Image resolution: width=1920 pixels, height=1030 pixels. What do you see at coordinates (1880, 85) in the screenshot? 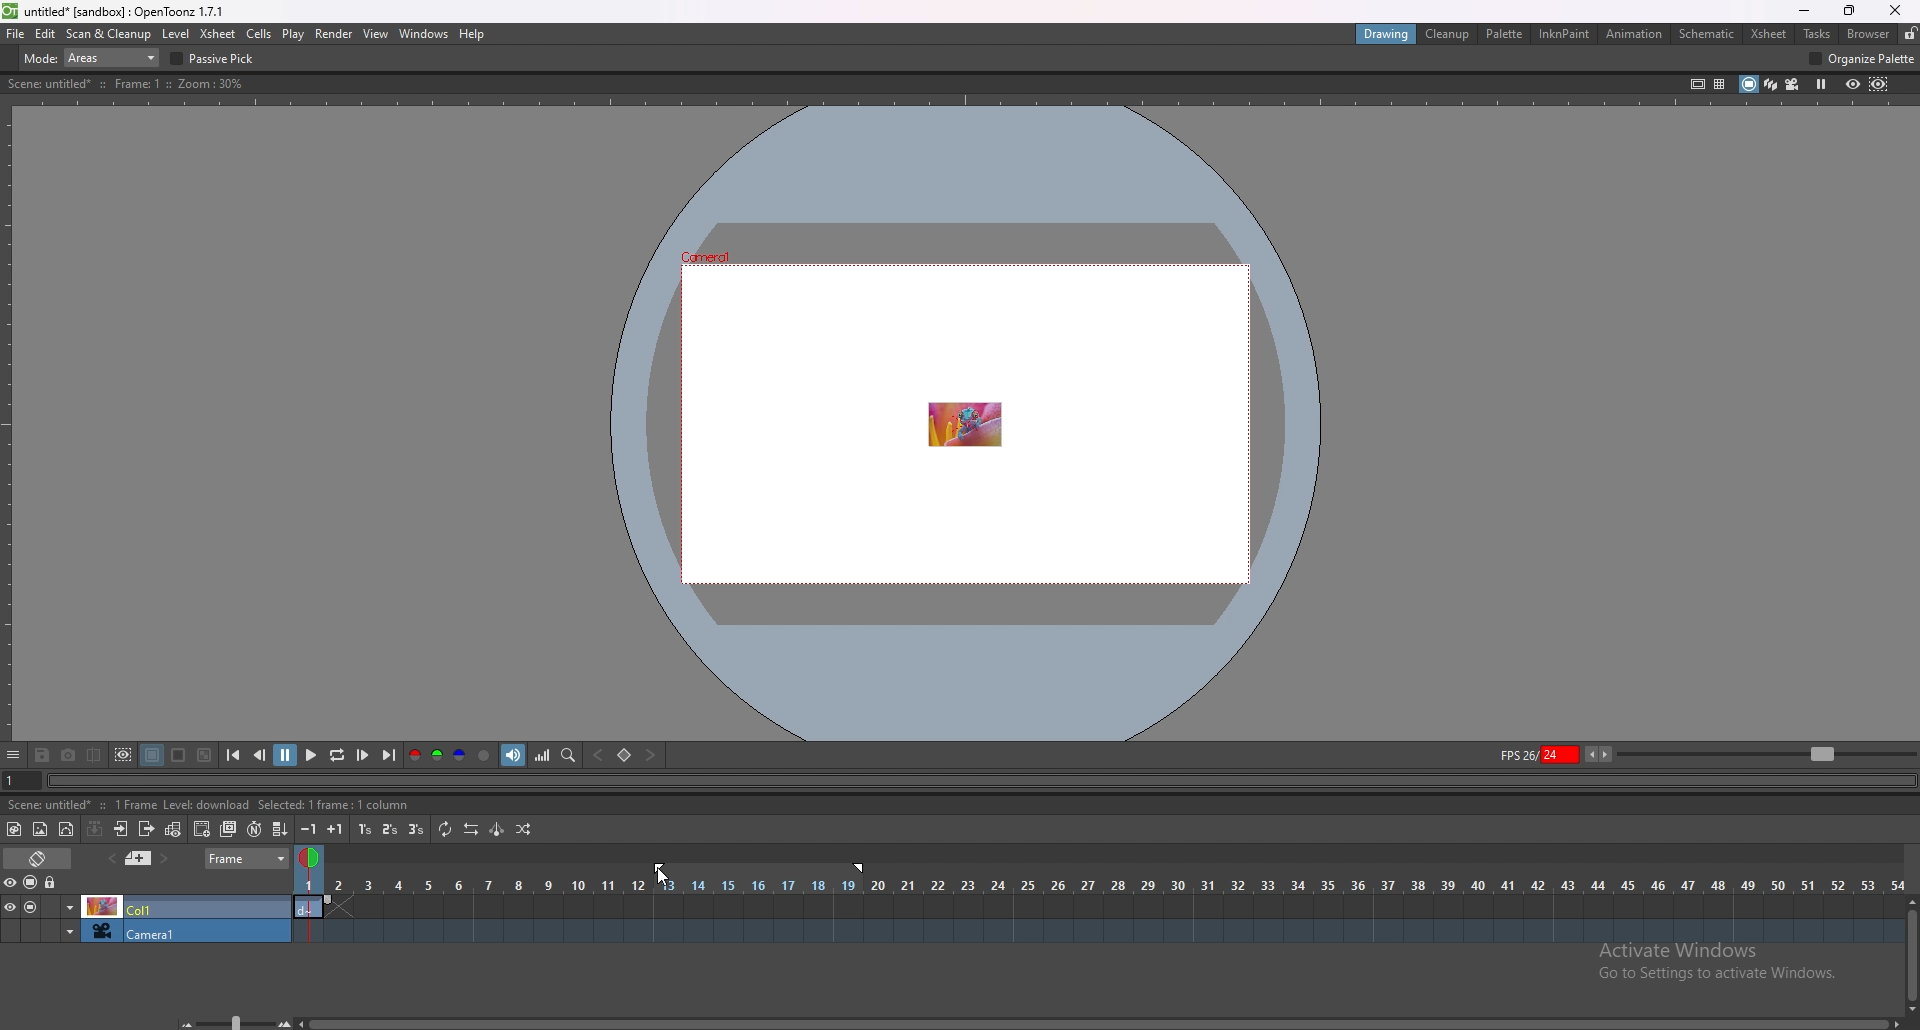
I see `sub camera preview` at bounding box center [1880, 85].